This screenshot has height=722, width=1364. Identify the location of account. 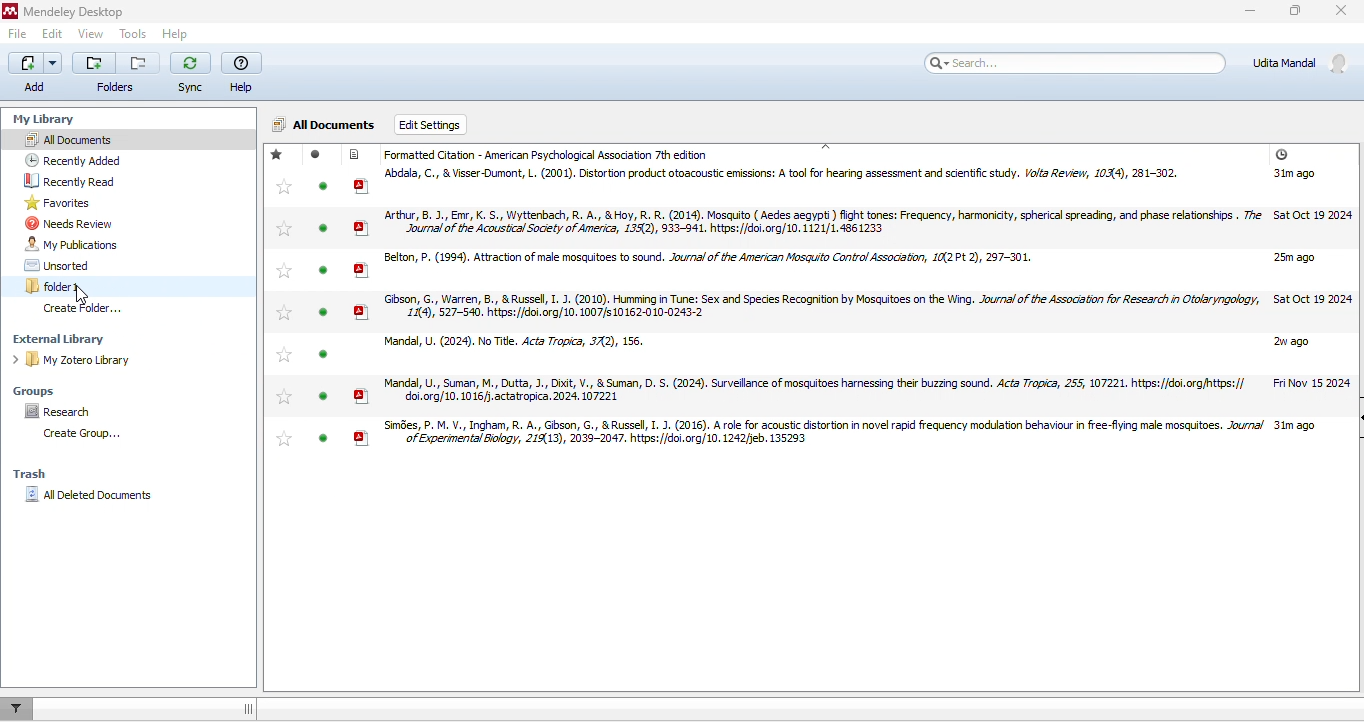
(1303, 63).